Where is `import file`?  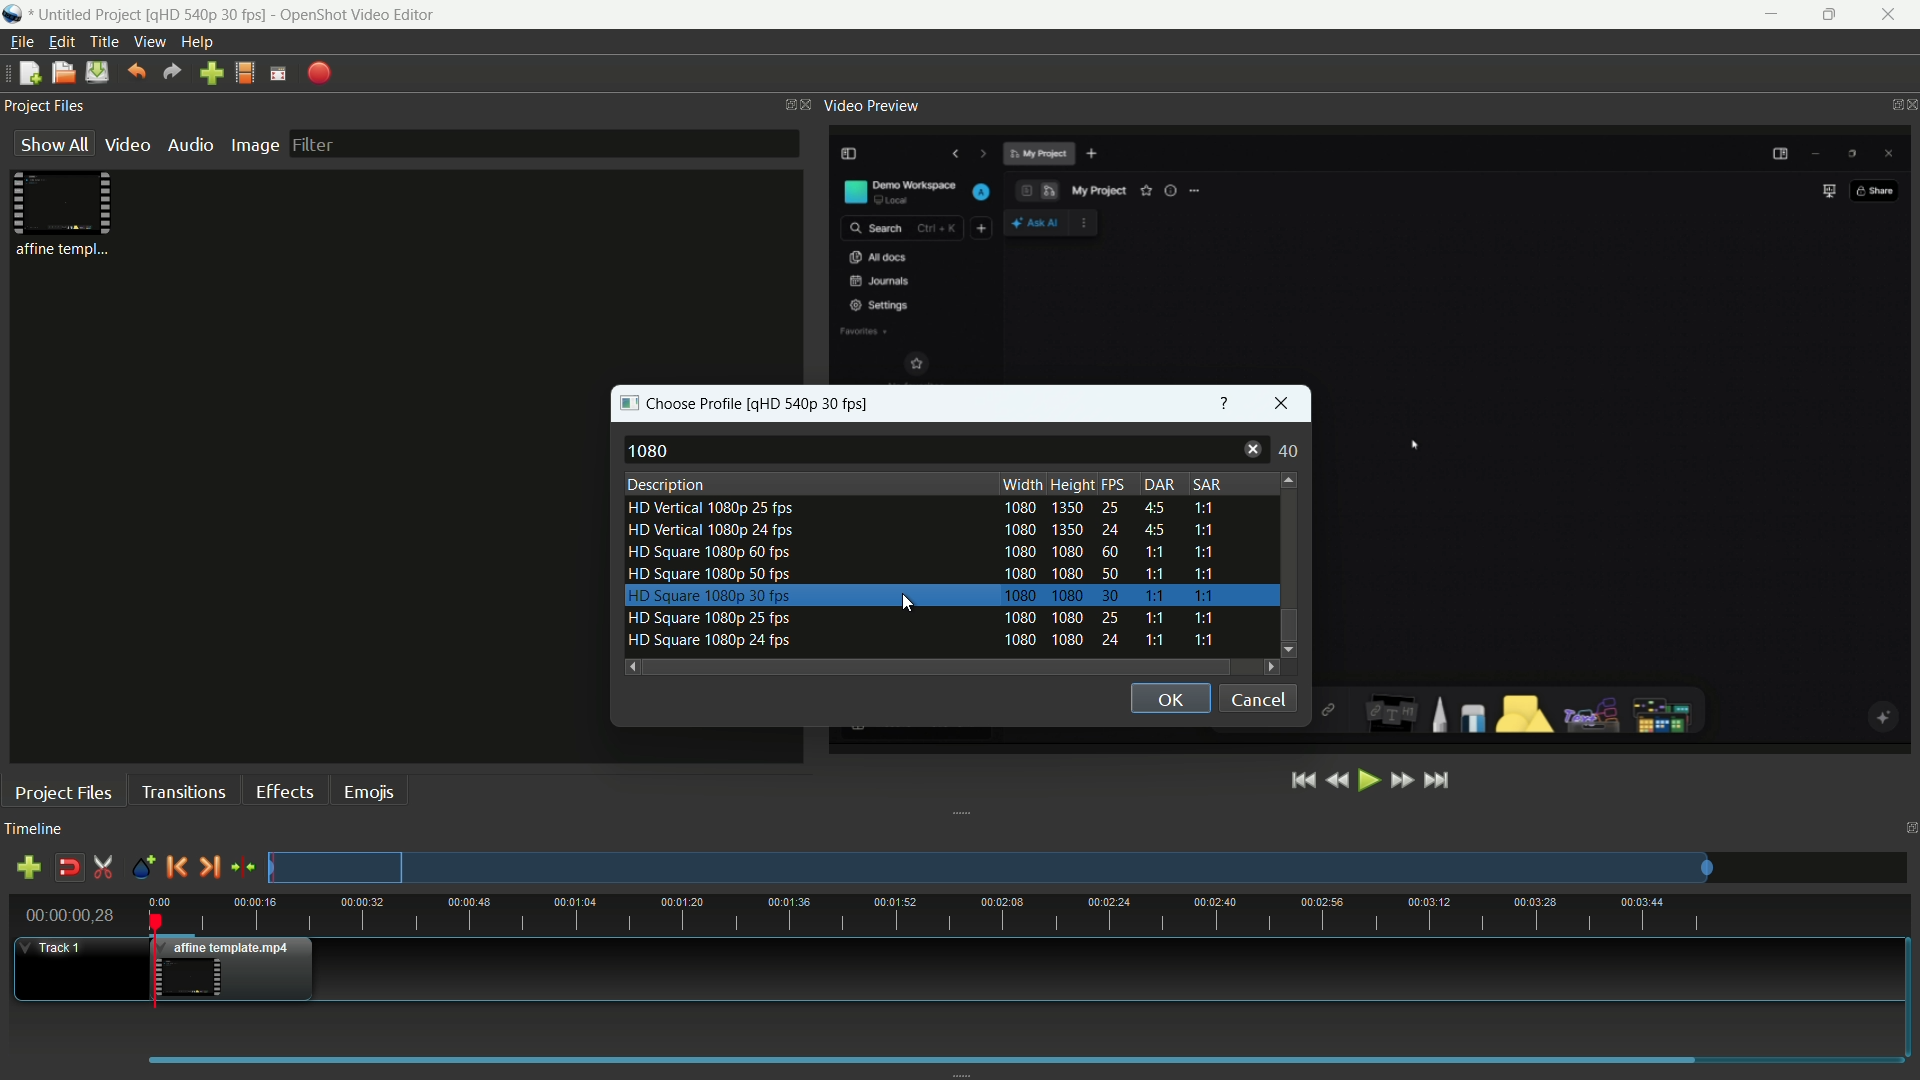 import file is located at coordinates (212, 74).